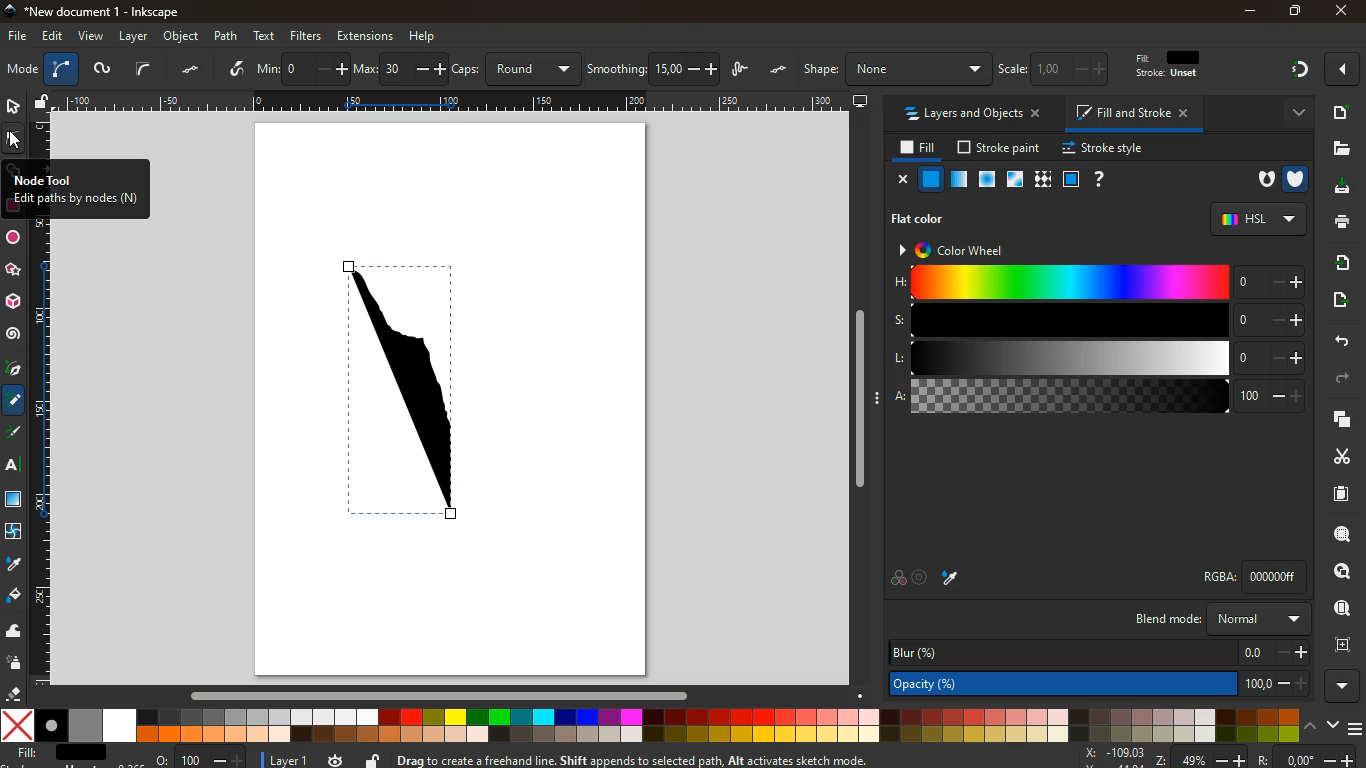 The height and width of the screenshot is (768, 1366). Describe the element at coordinates (1290, 10) in the screenshot. I see `maximize` at that location.